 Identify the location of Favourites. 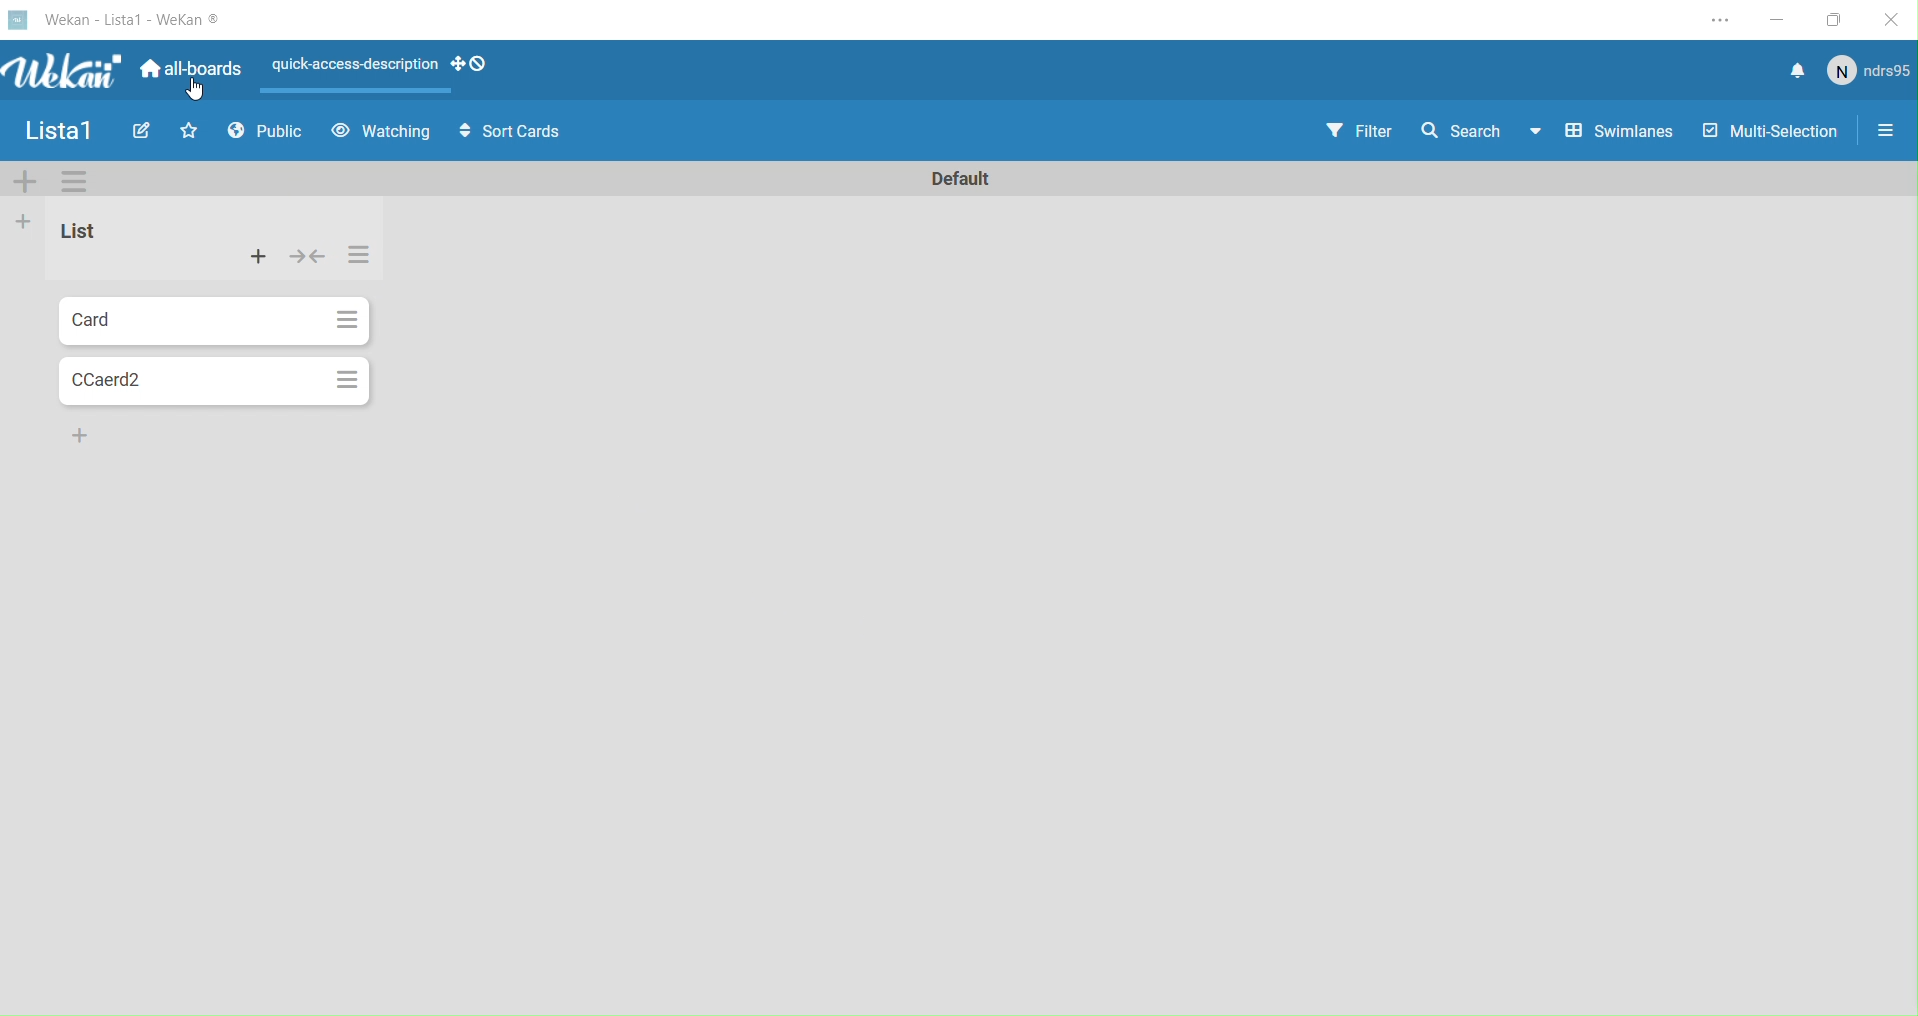
(187, 131).